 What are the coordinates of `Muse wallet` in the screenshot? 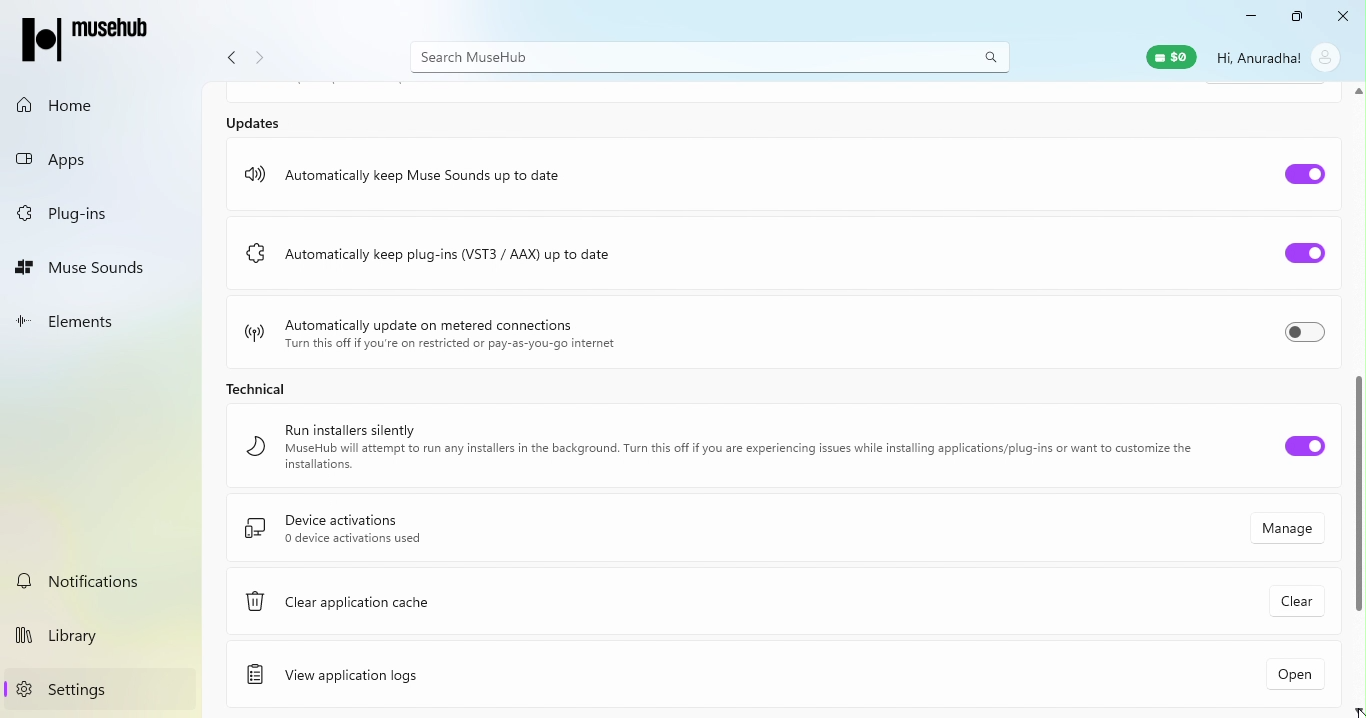 It's located at (1168, 57).